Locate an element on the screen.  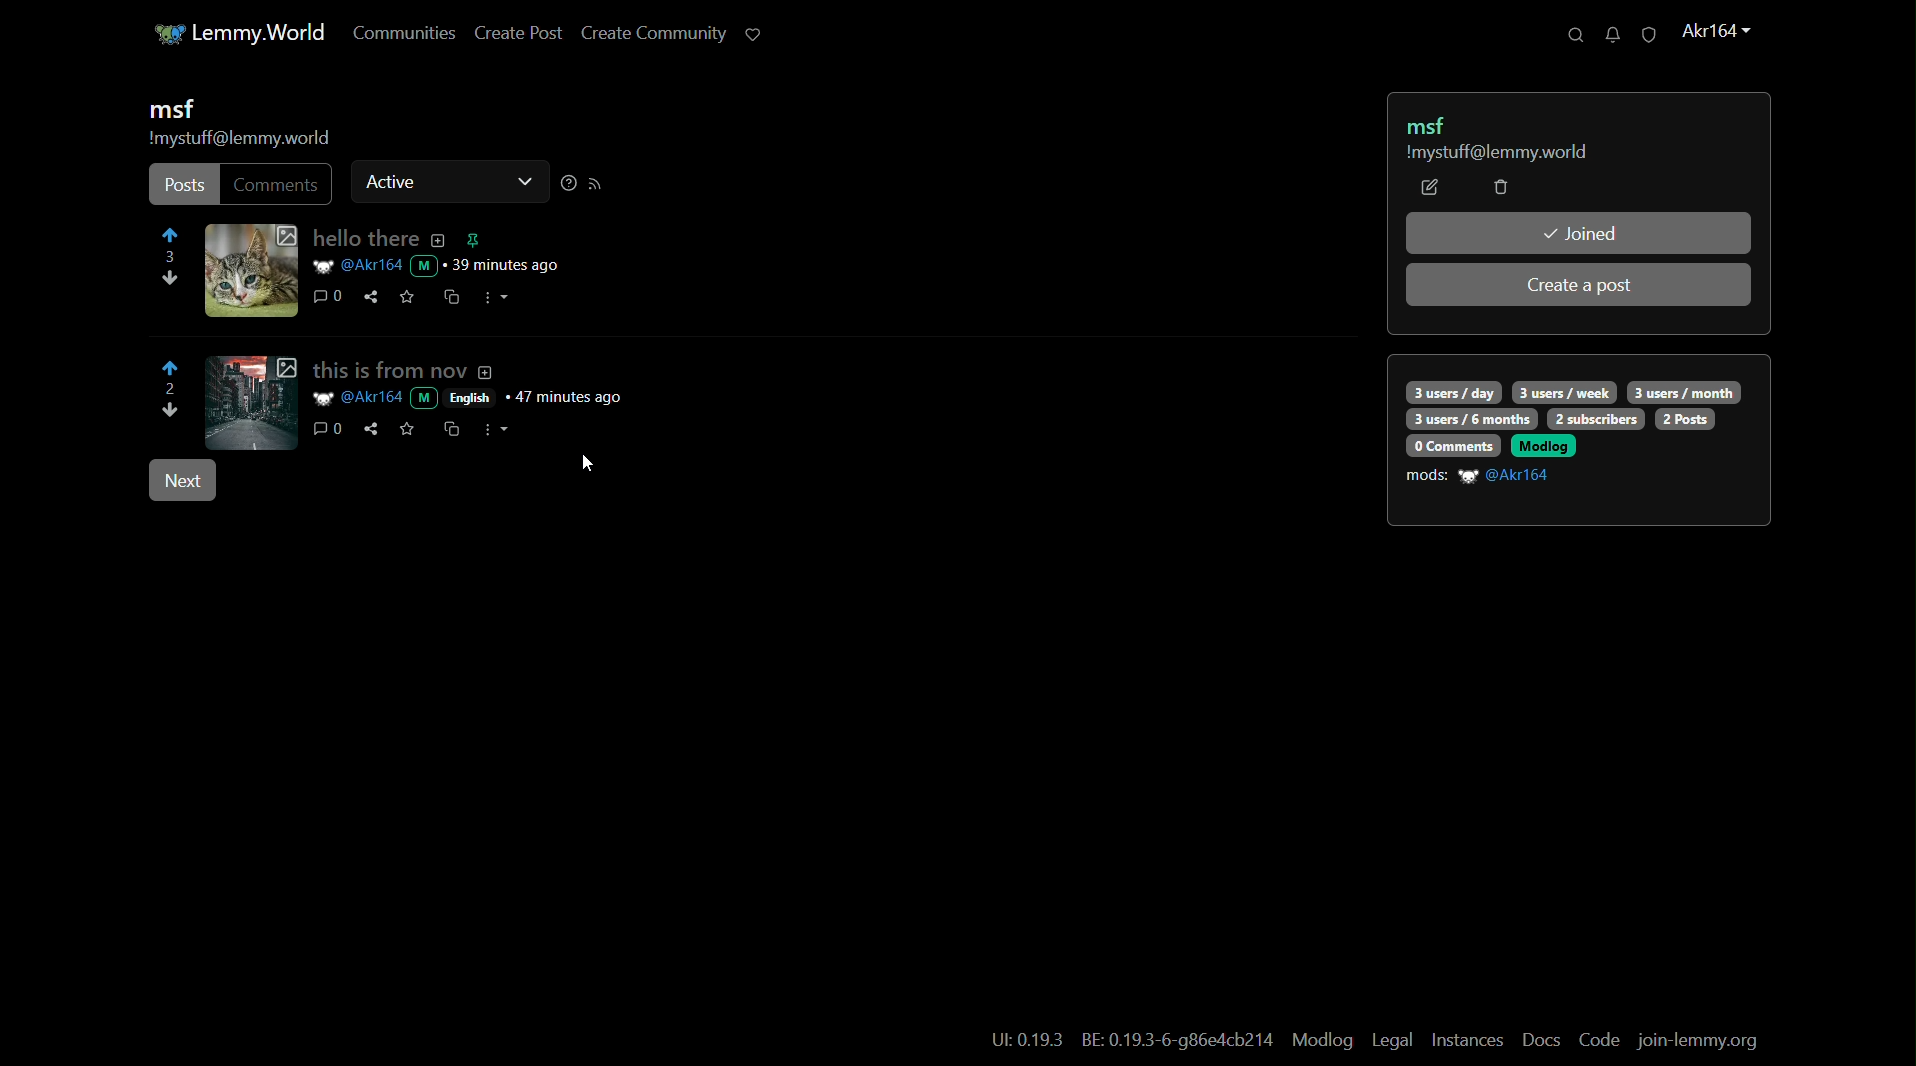
3 users/day is located at coordinates (1452, 392).